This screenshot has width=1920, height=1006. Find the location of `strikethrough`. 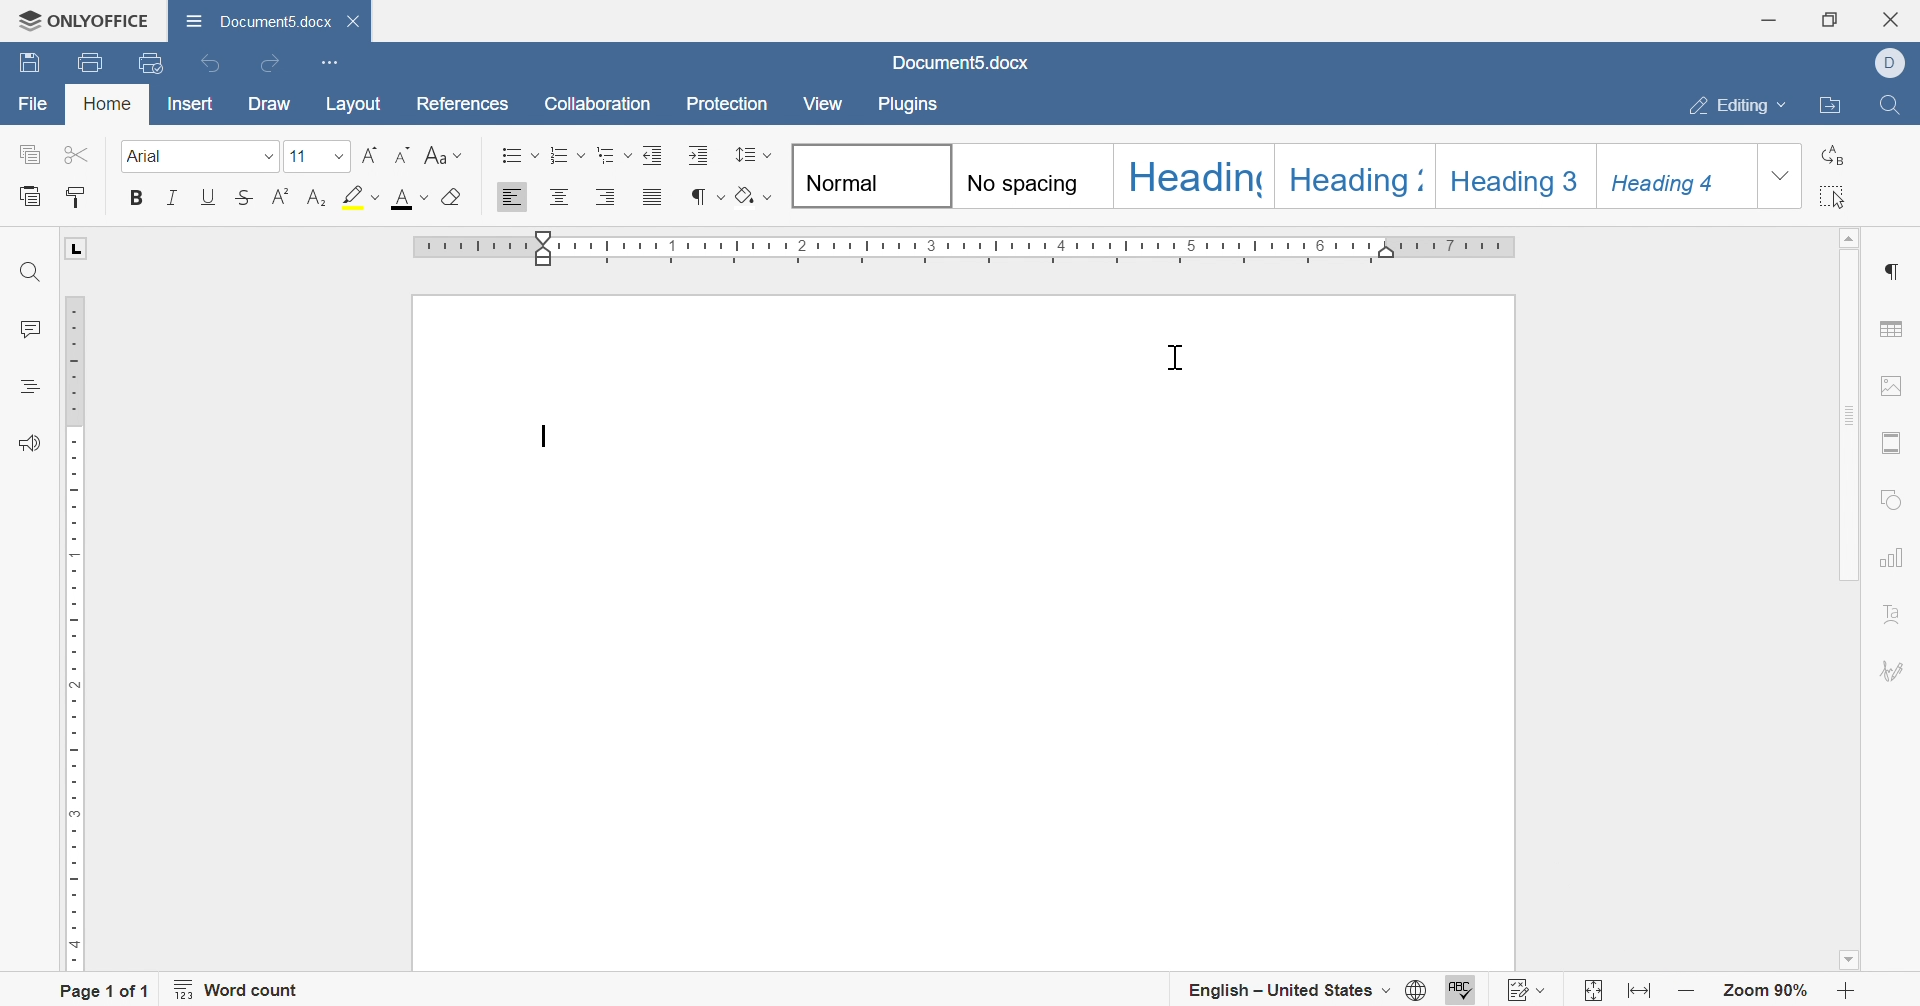

strikethrough is located at coordinates (242, 197).